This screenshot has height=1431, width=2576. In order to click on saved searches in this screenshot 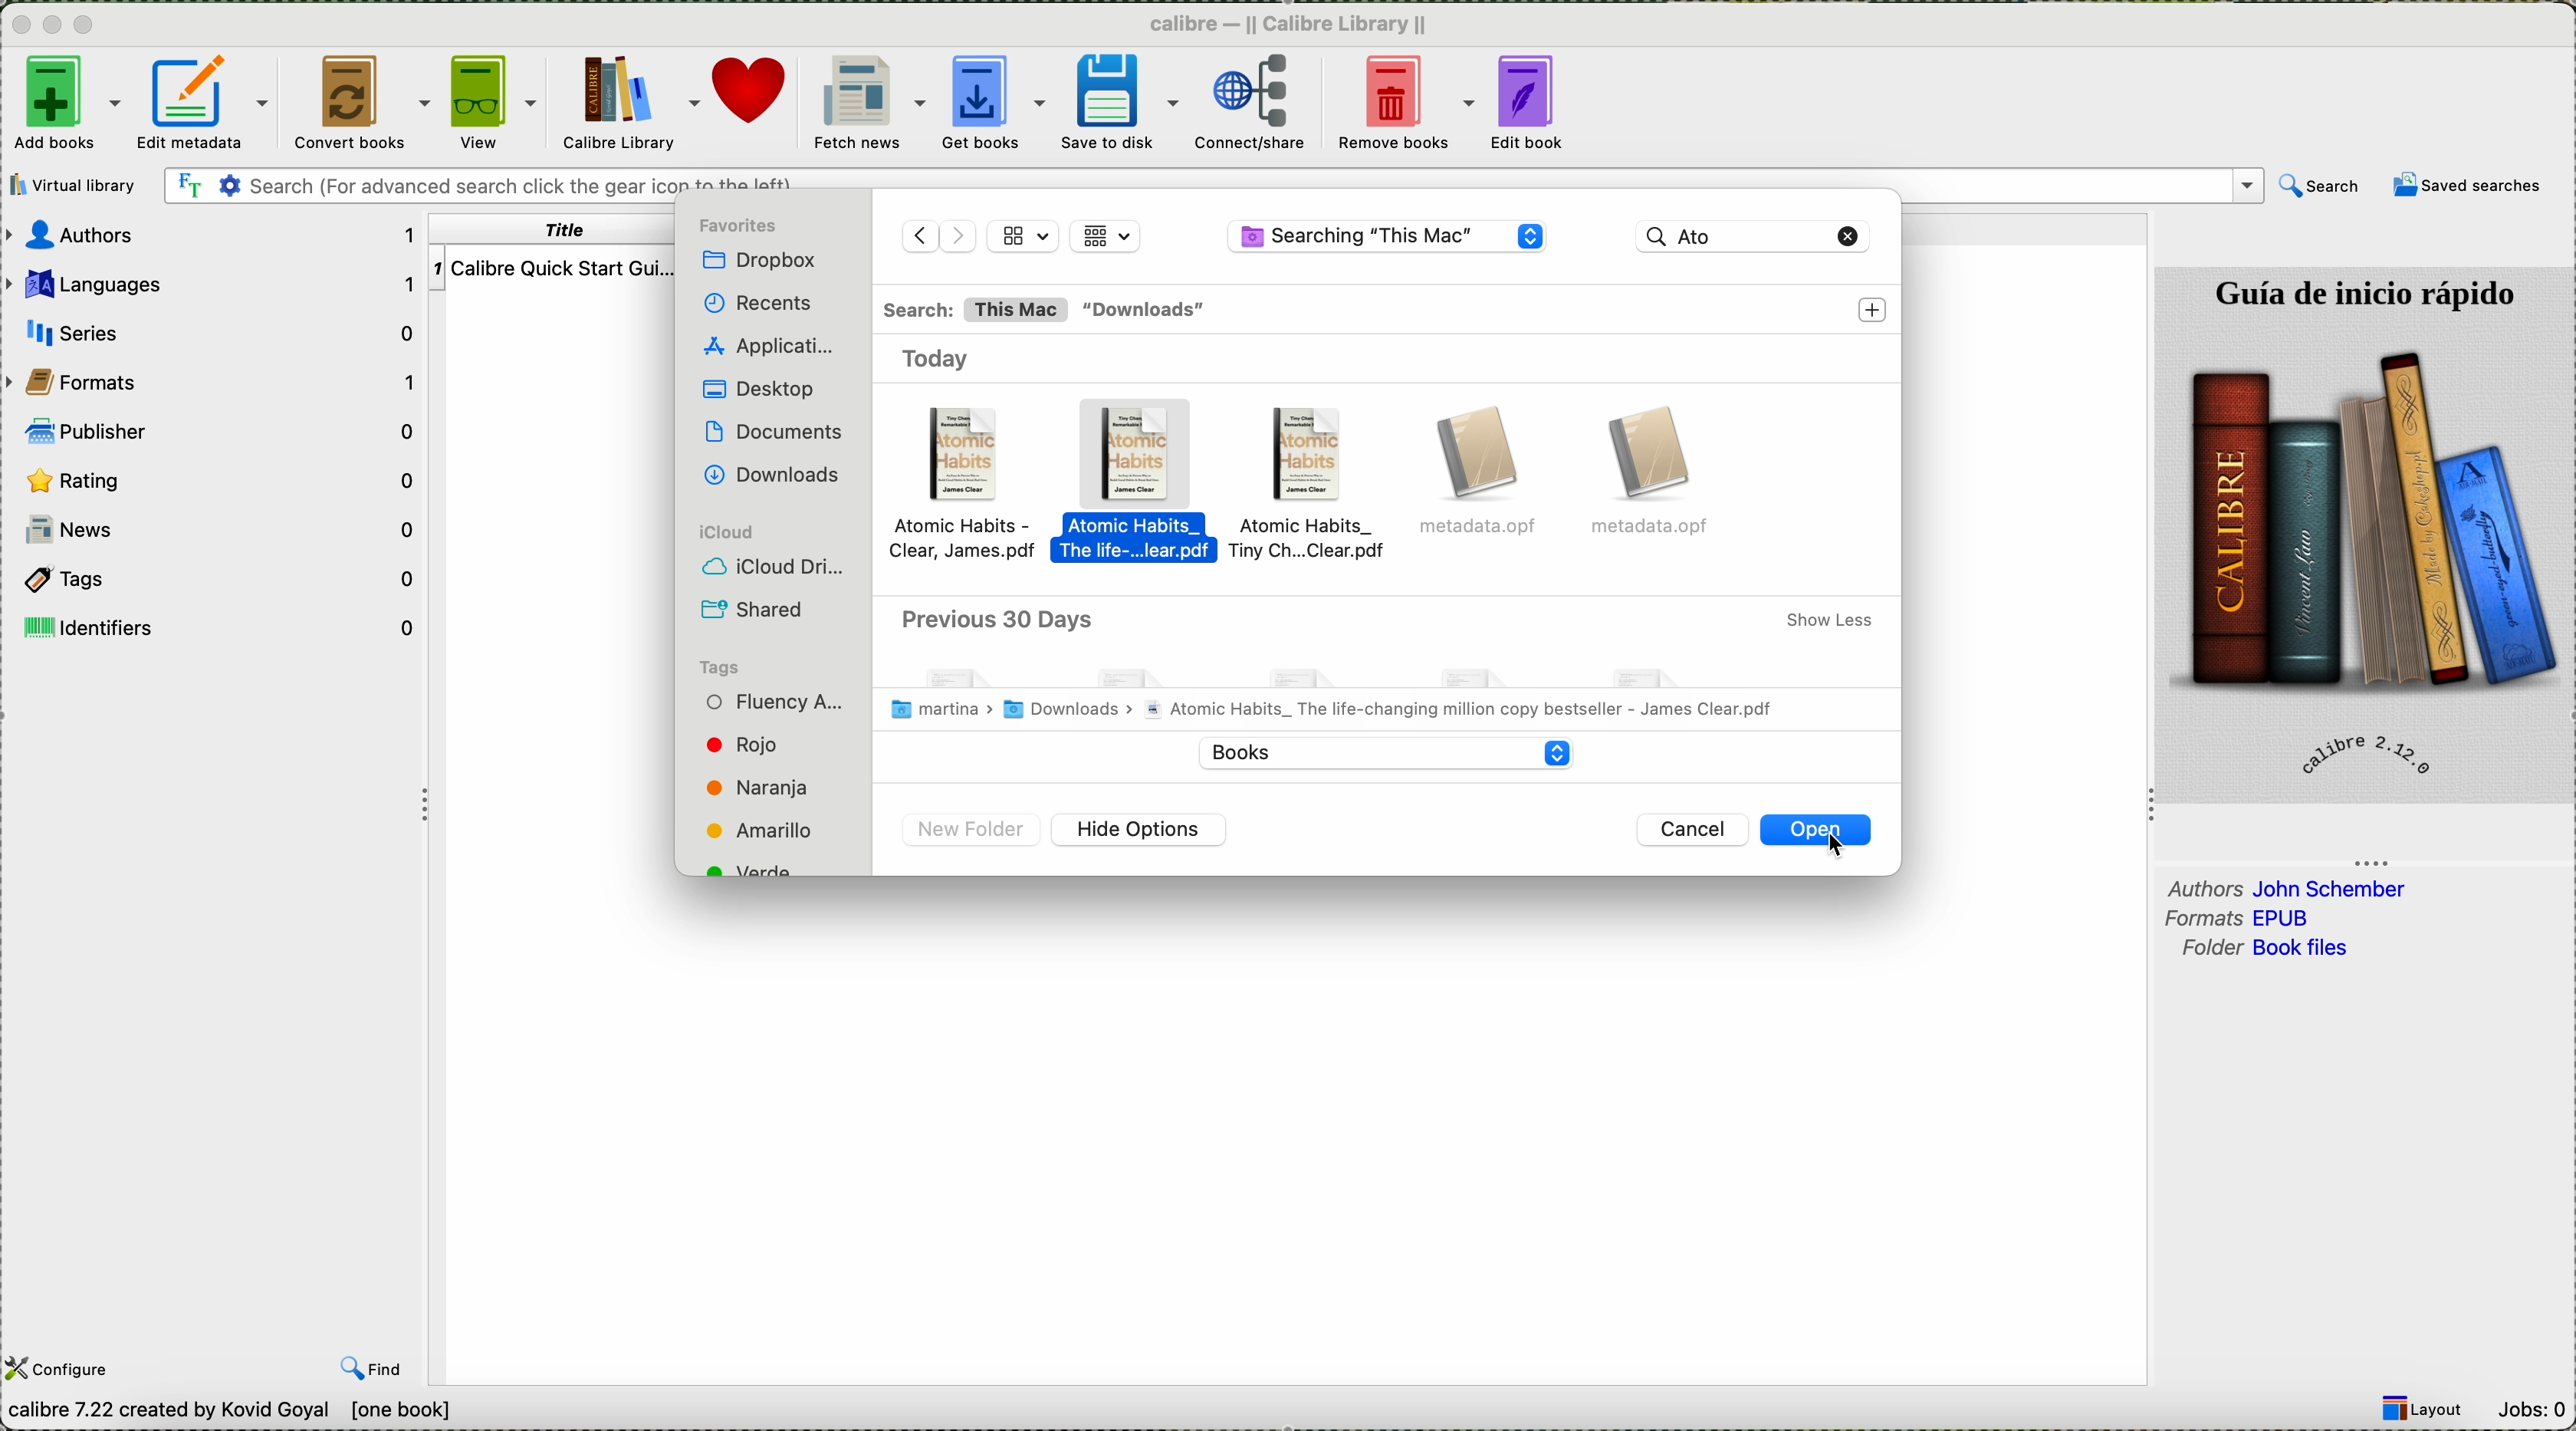, I will do `click(2466, 188)`.